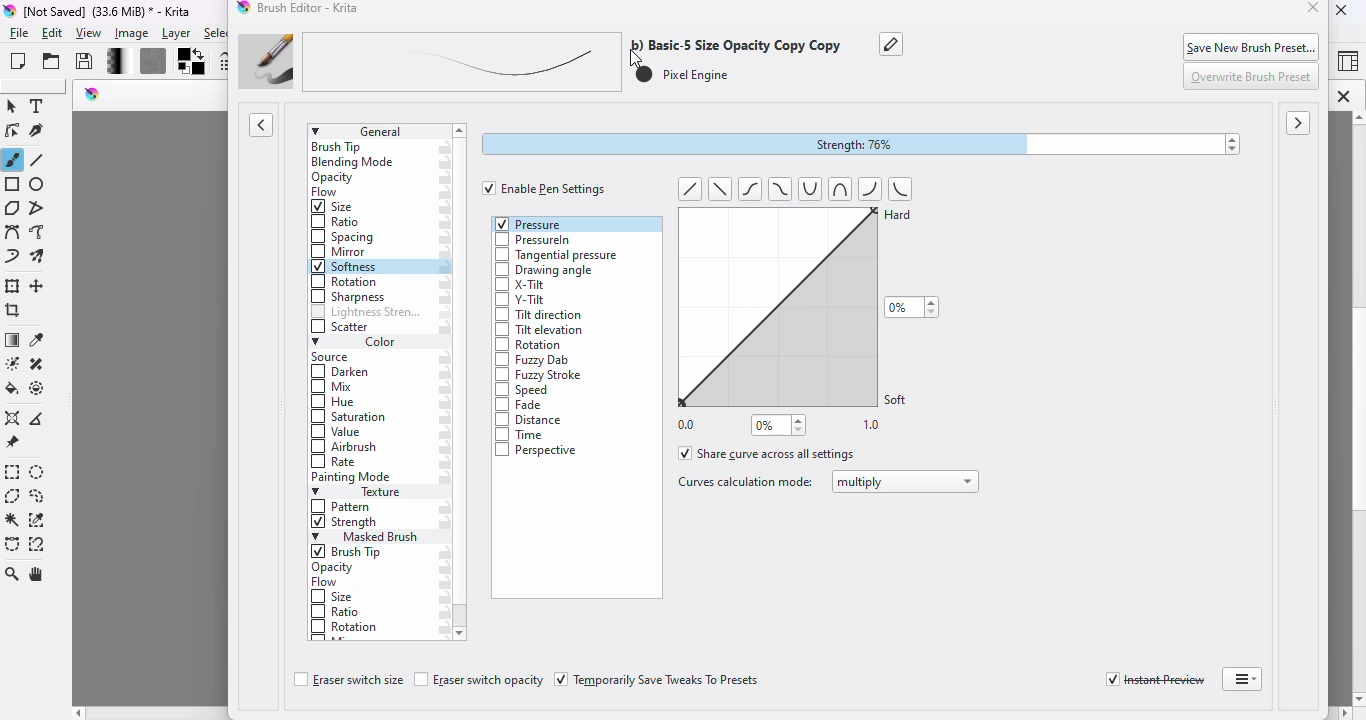  I want to click on reference images tool, so click(12, 443).